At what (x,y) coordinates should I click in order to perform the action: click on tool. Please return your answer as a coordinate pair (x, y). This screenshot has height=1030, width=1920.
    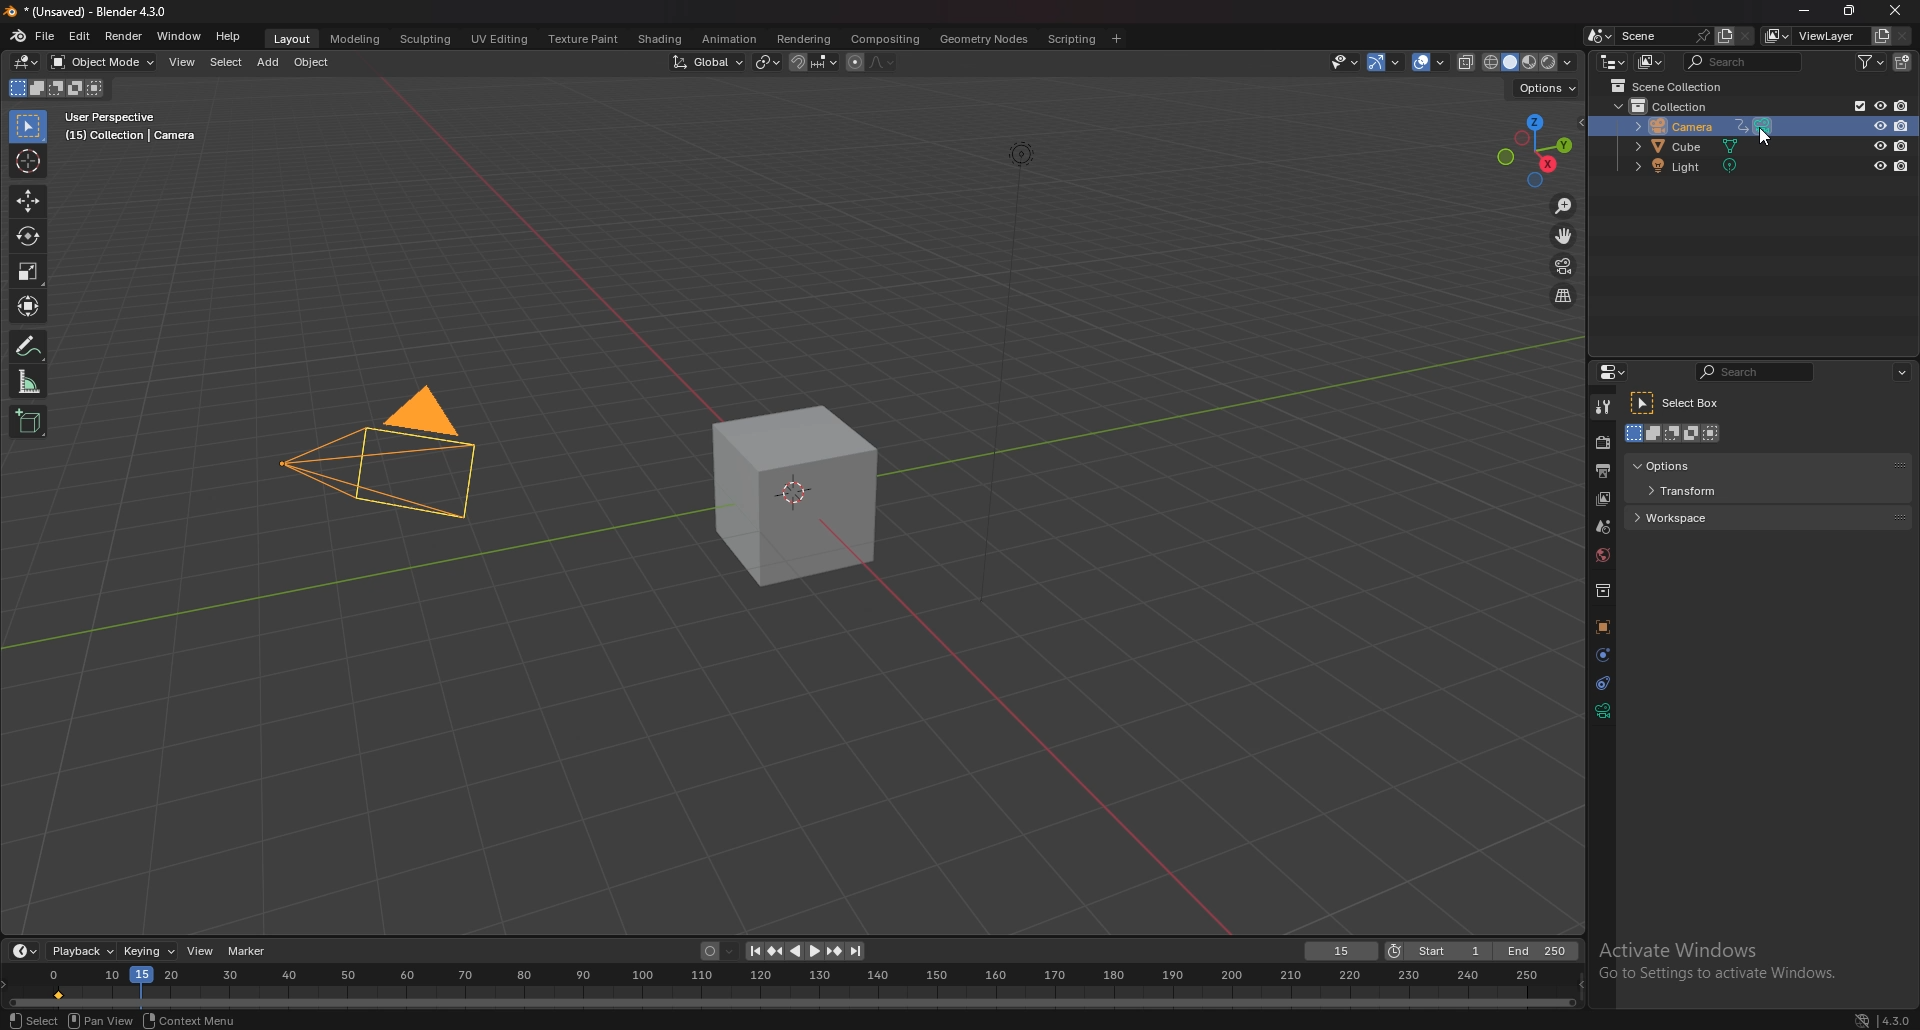
    Looking at the image, I should click on (1603, 407).